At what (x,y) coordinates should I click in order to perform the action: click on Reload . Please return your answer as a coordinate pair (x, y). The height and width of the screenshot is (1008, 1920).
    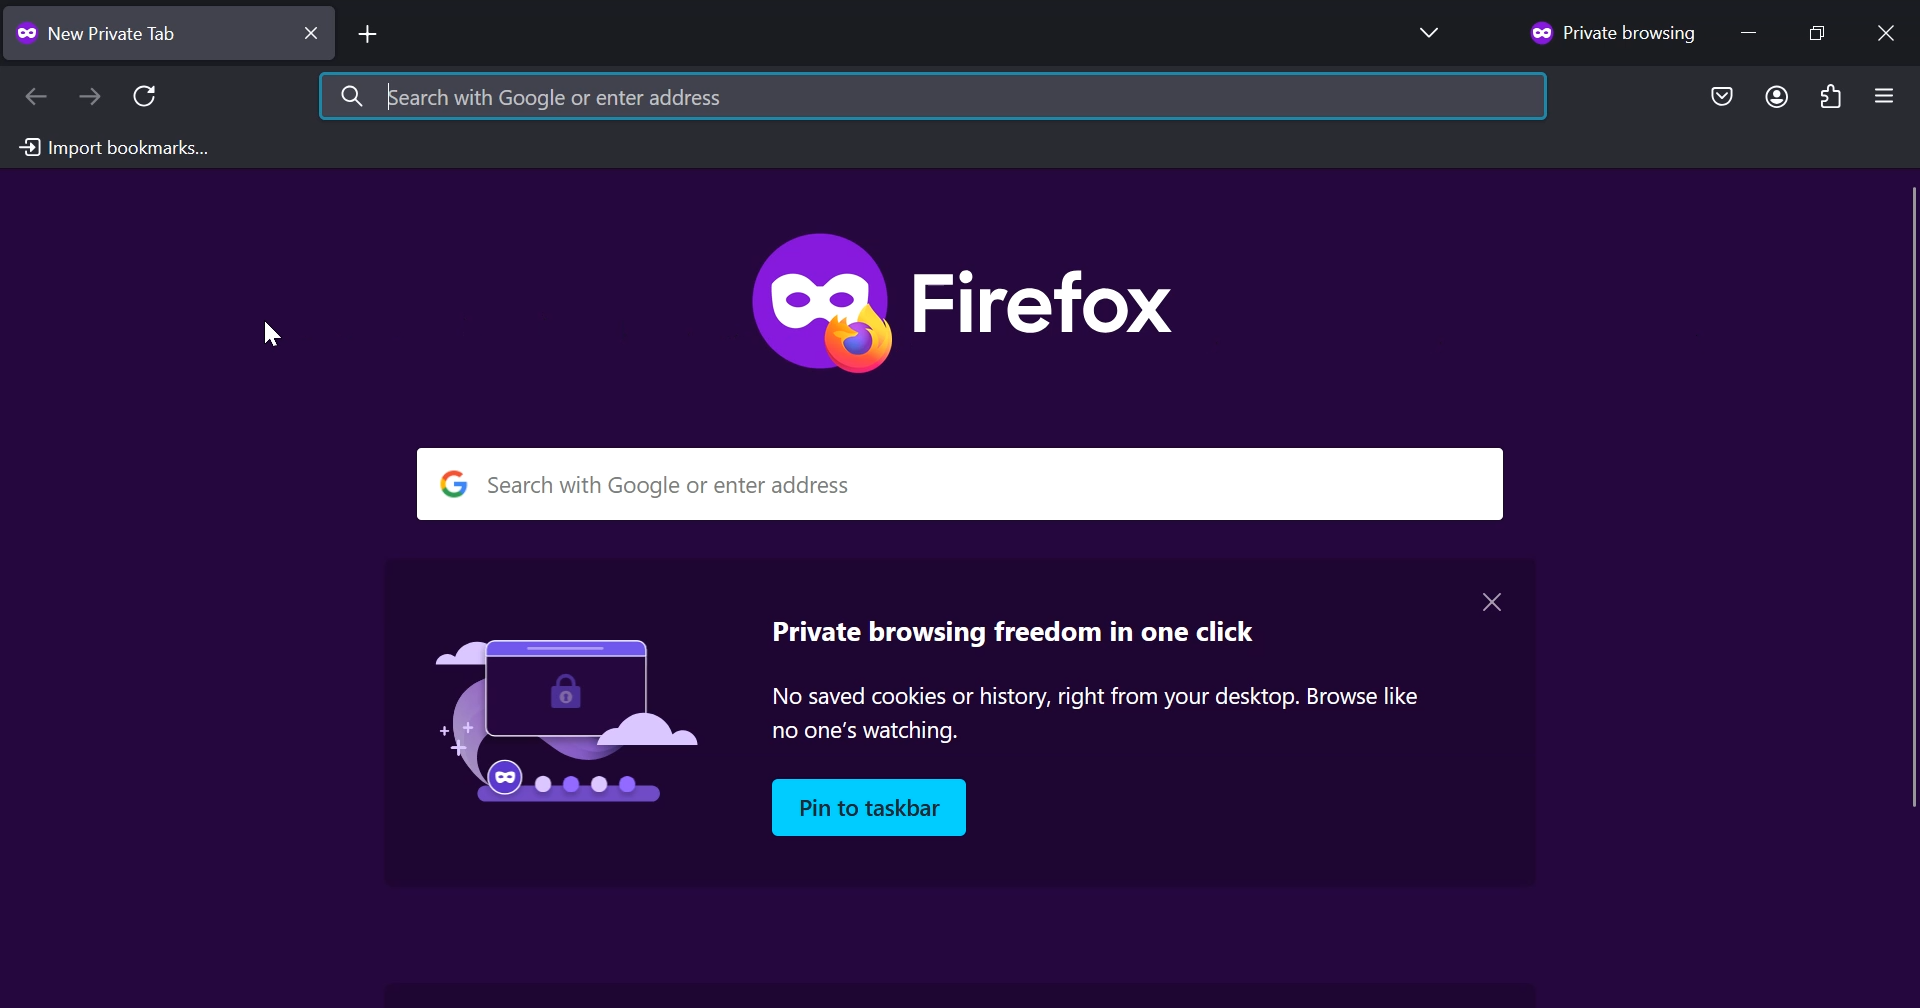
    Looking at the image, I should click on (148, 98).